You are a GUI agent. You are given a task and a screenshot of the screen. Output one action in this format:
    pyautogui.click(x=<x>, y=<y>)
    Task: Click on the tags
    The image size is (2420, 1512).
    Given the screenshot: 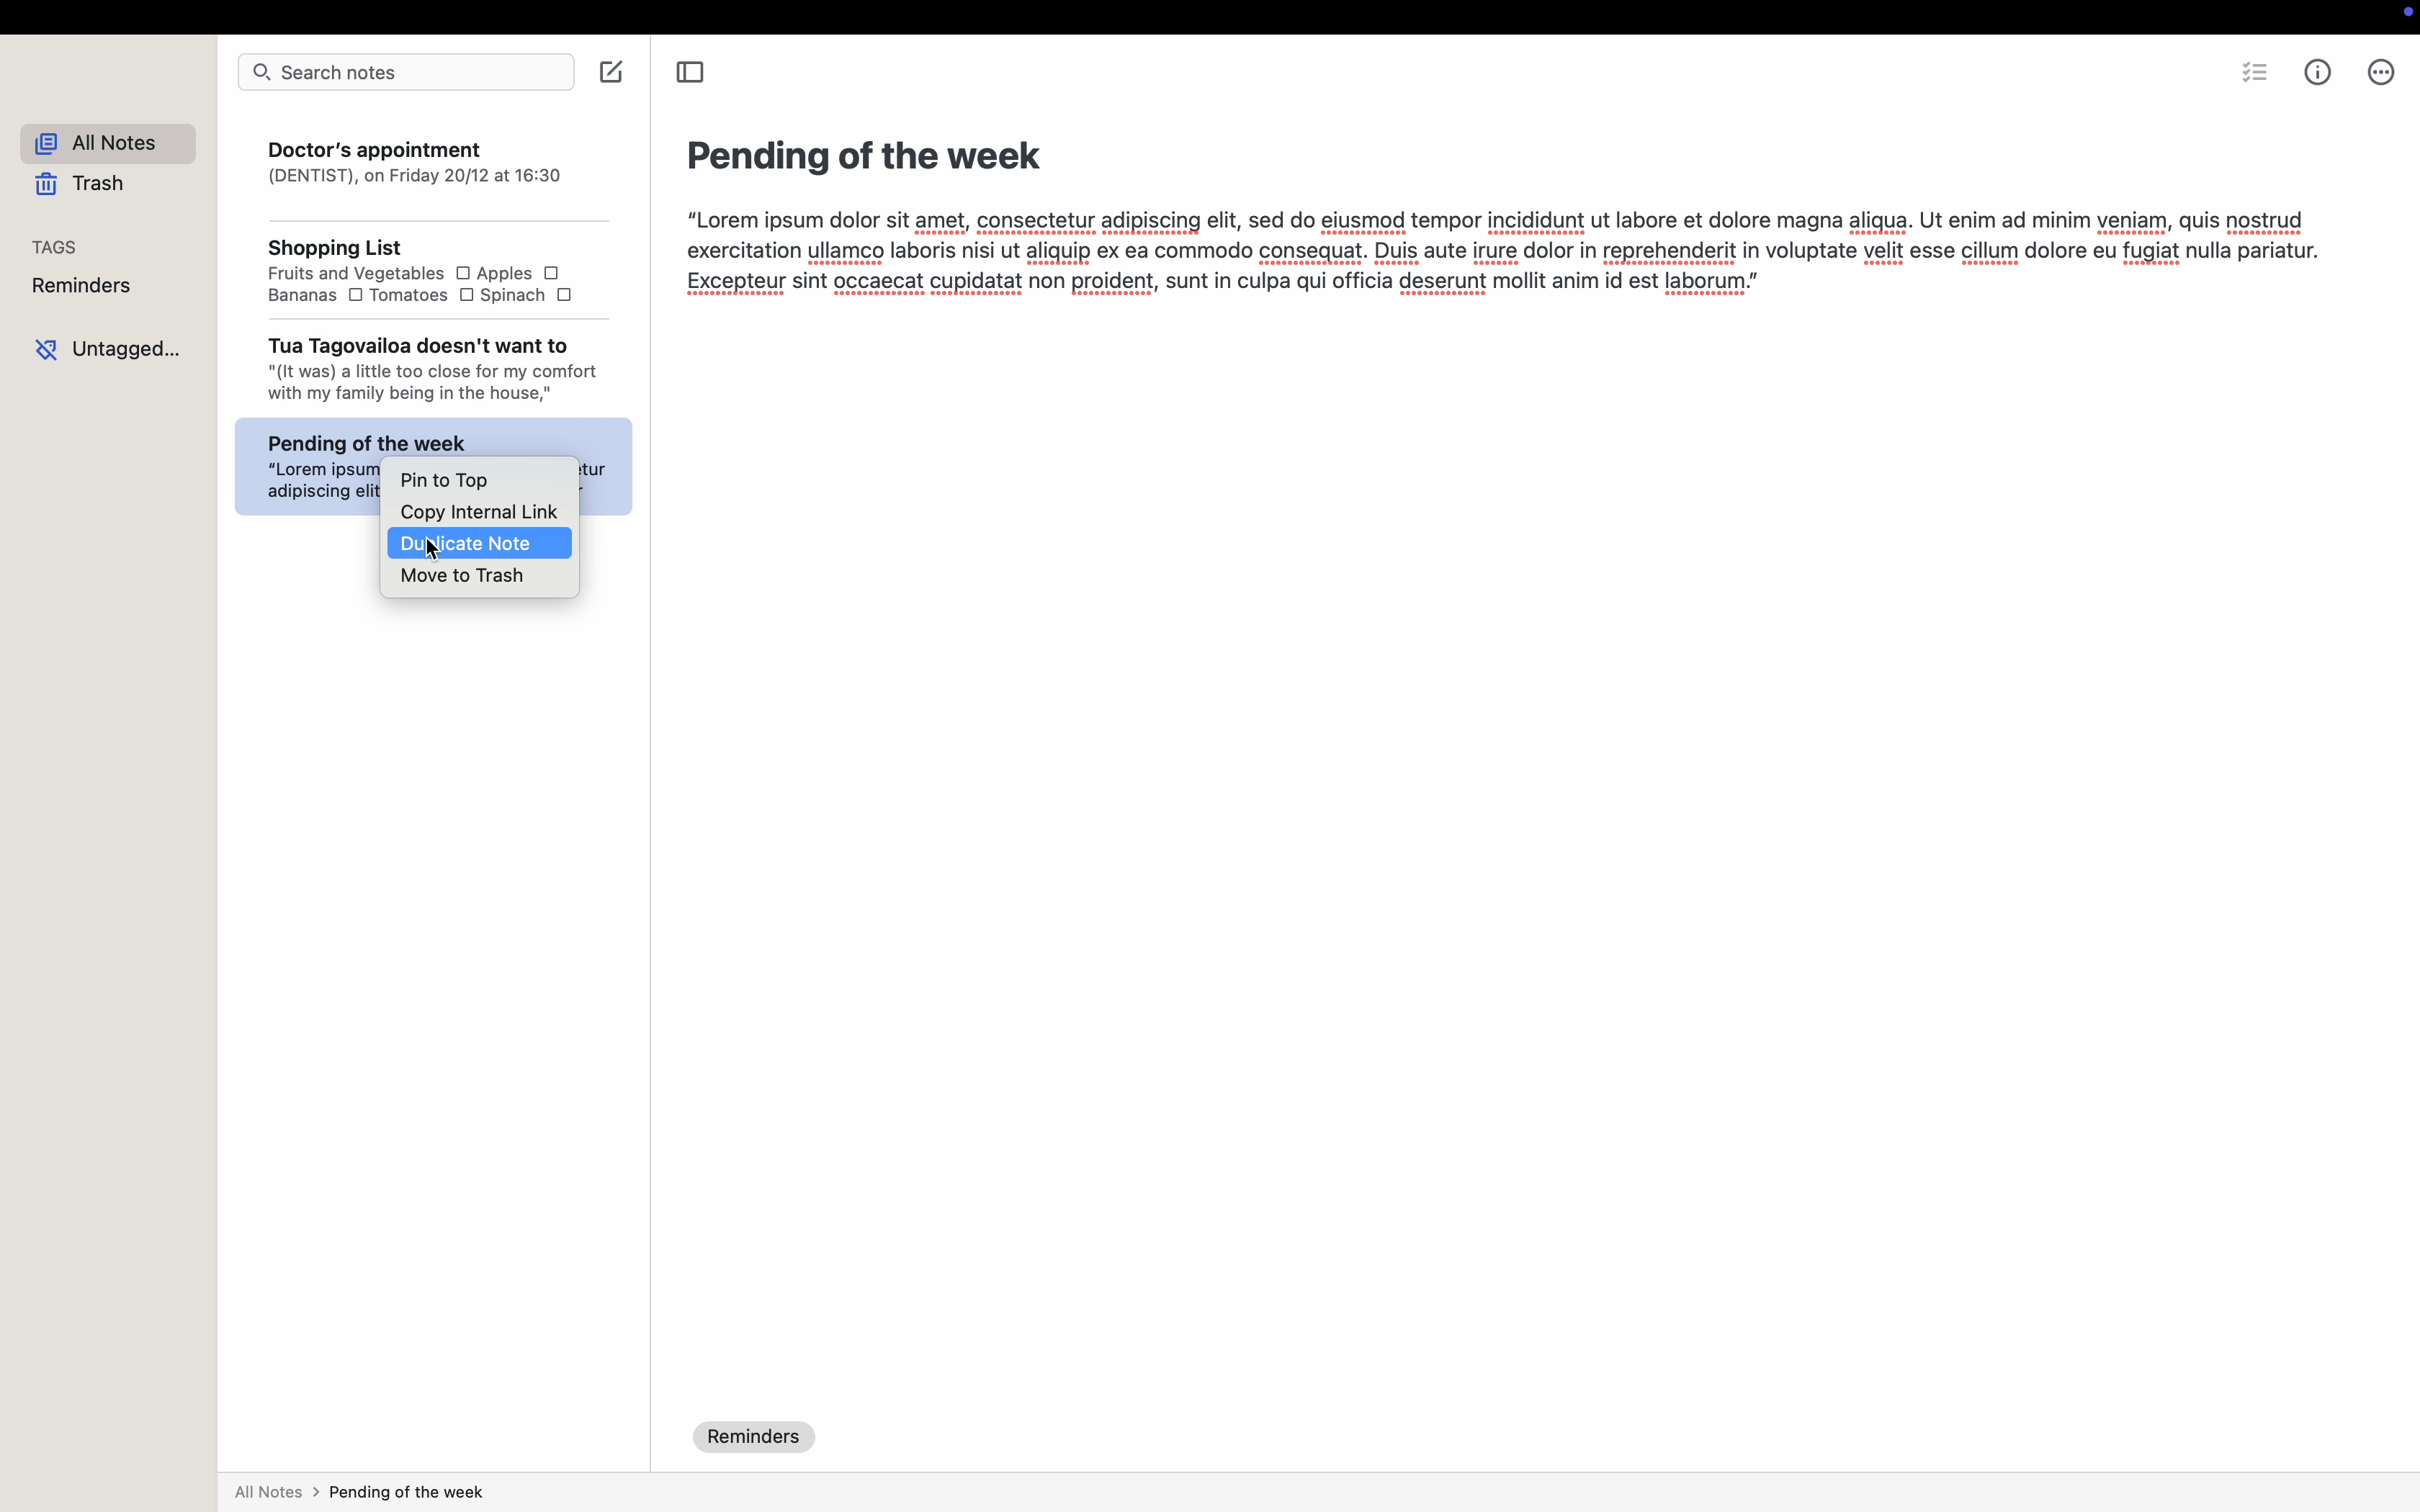 What is the action you would take?
    pyautogui.click(x=62, y=246)
    